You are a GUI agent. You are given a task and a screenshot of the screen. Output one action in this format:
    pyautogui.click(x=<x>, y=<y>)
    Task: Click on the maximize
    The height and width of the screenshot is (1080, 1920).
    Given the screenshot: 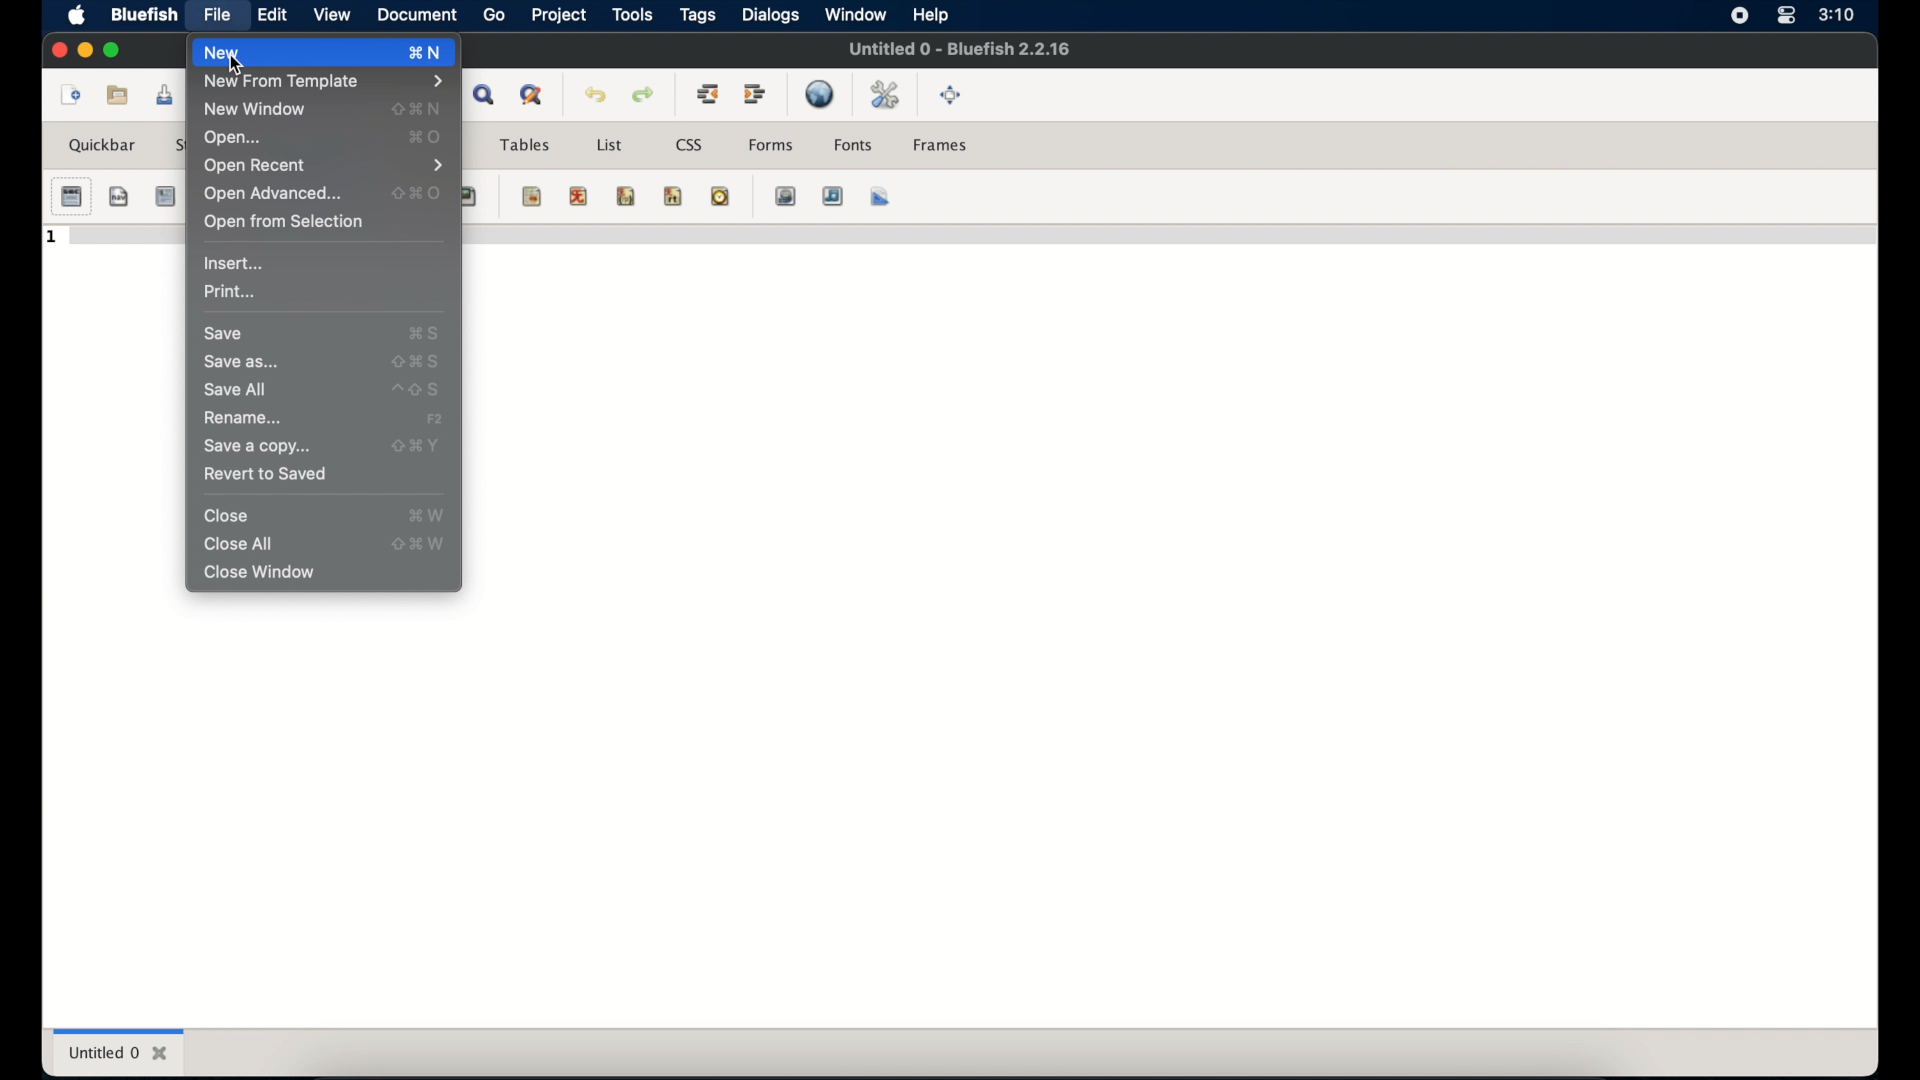 What is the action you would take?
    pyautogui.click(x=114, y=50)
    